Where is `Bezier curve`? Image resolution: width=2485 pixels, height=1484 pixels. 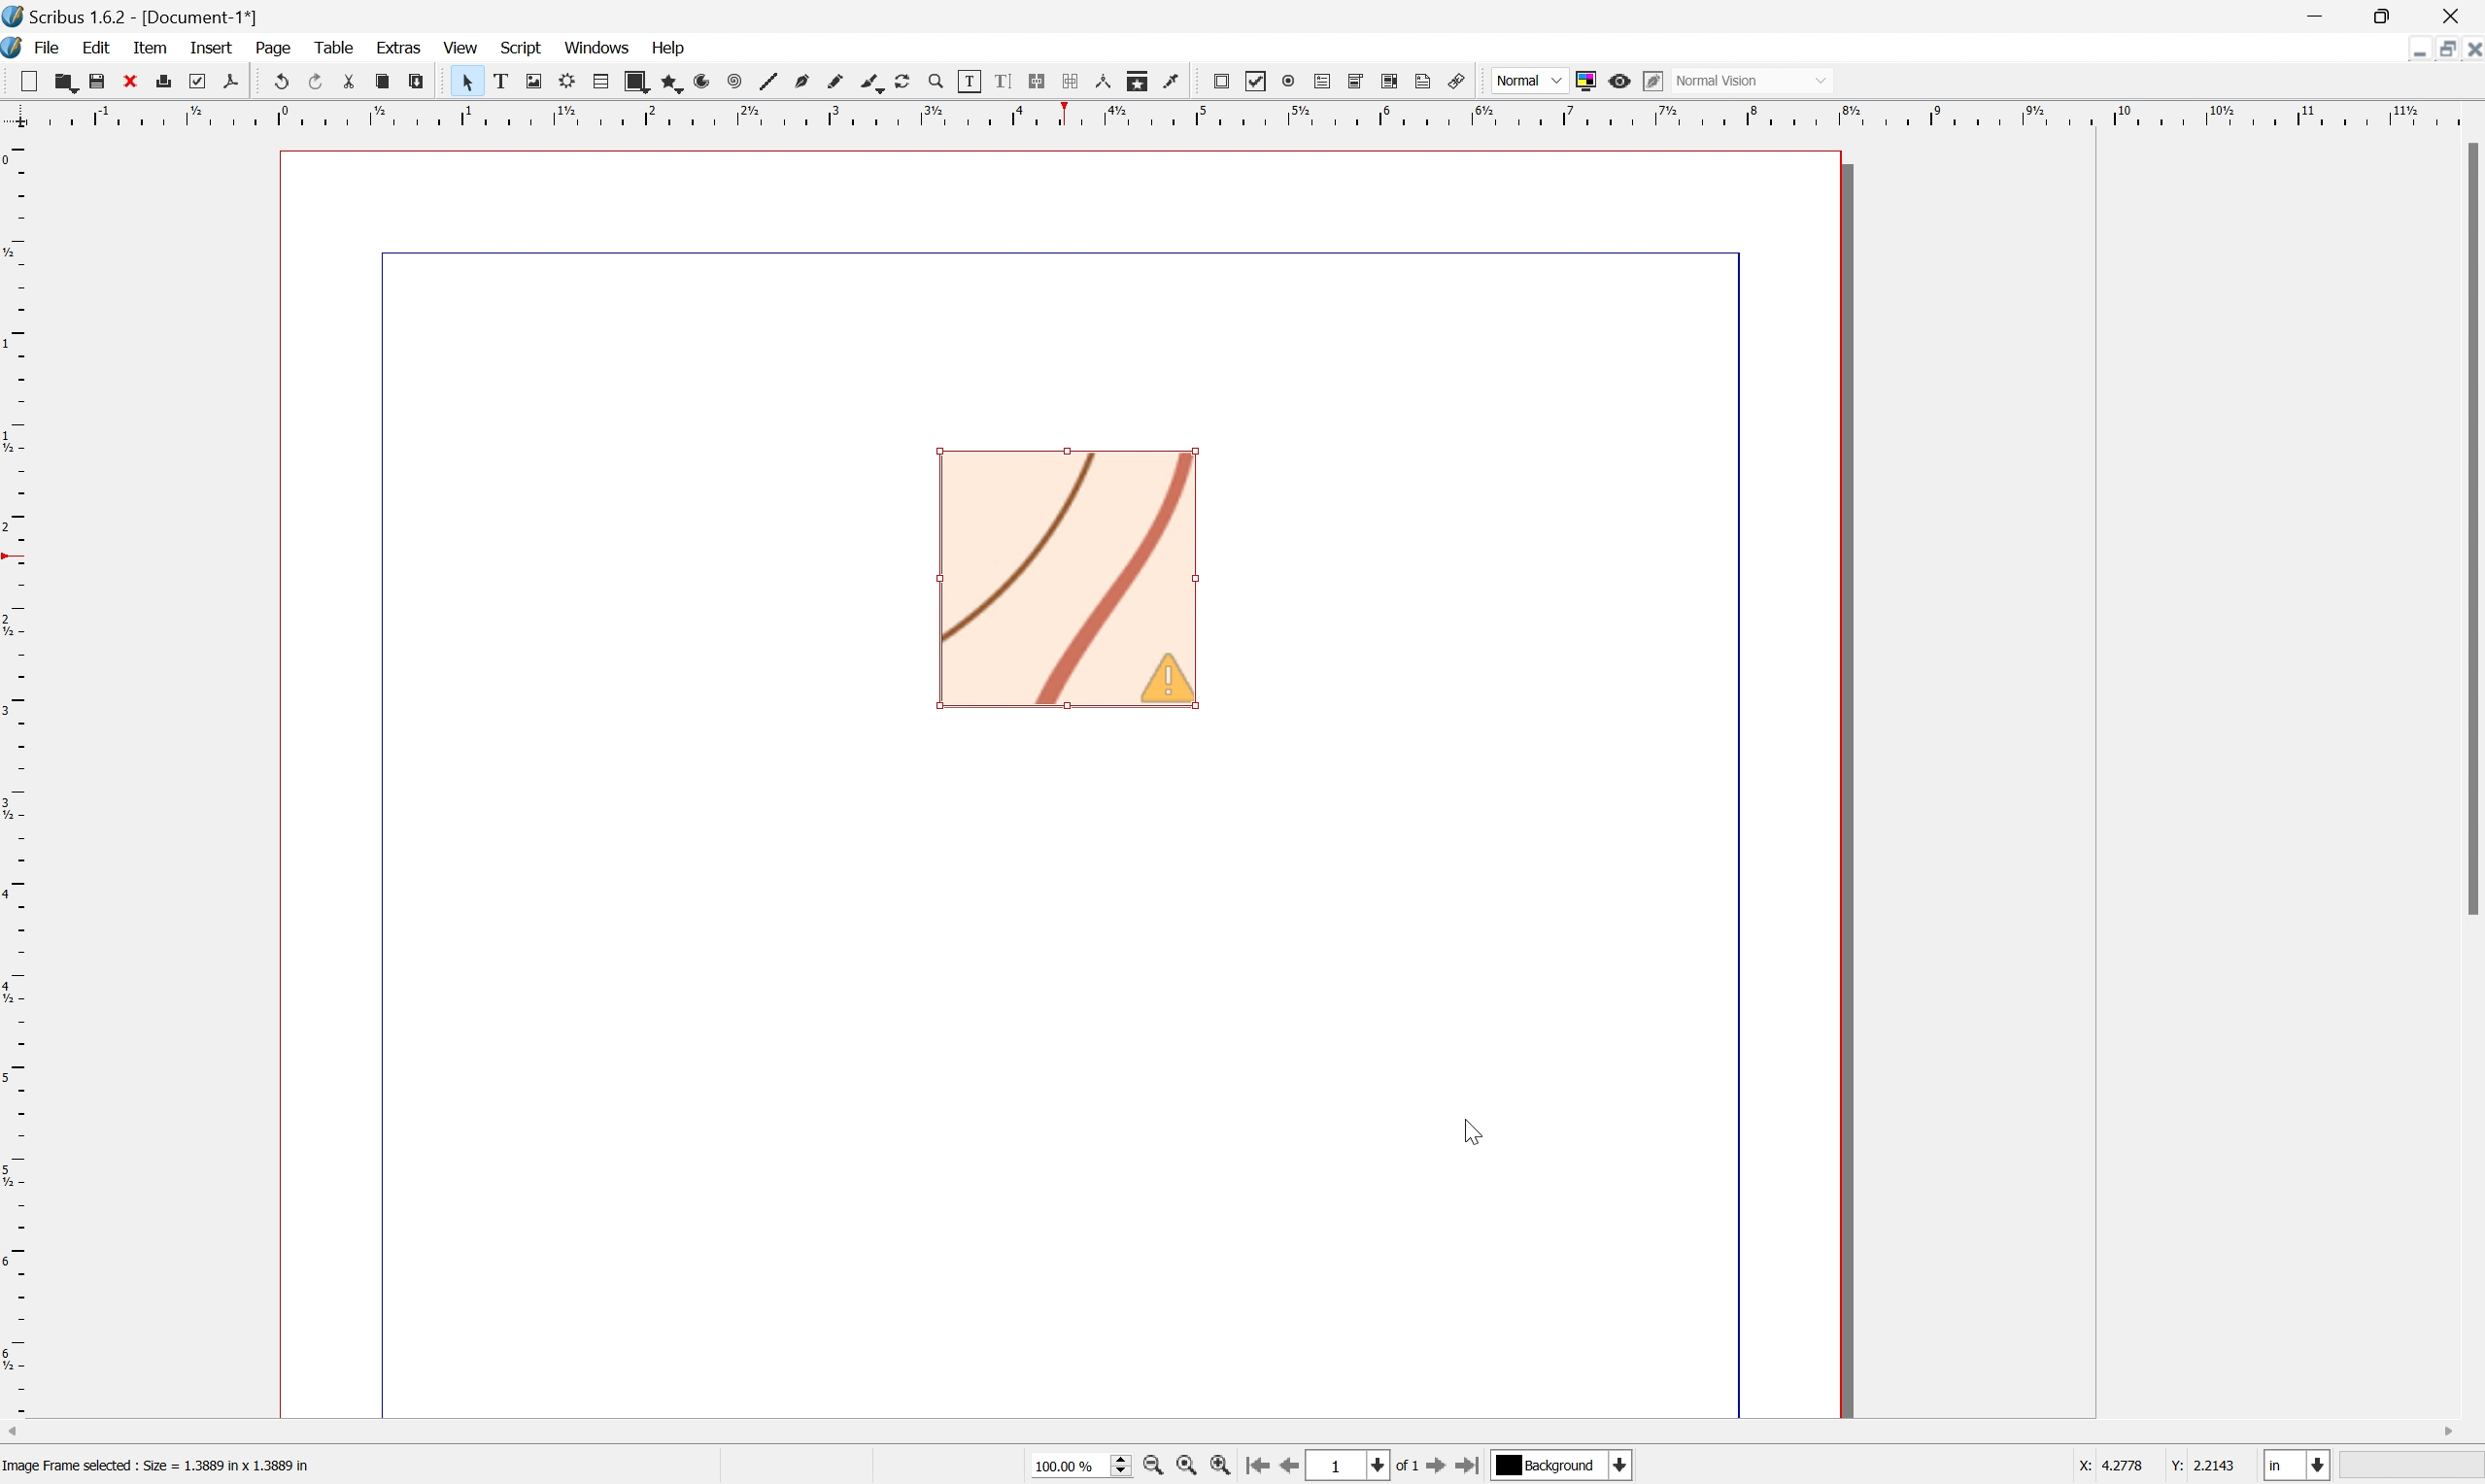
Bezier curve is located at coordinates (807, 78).